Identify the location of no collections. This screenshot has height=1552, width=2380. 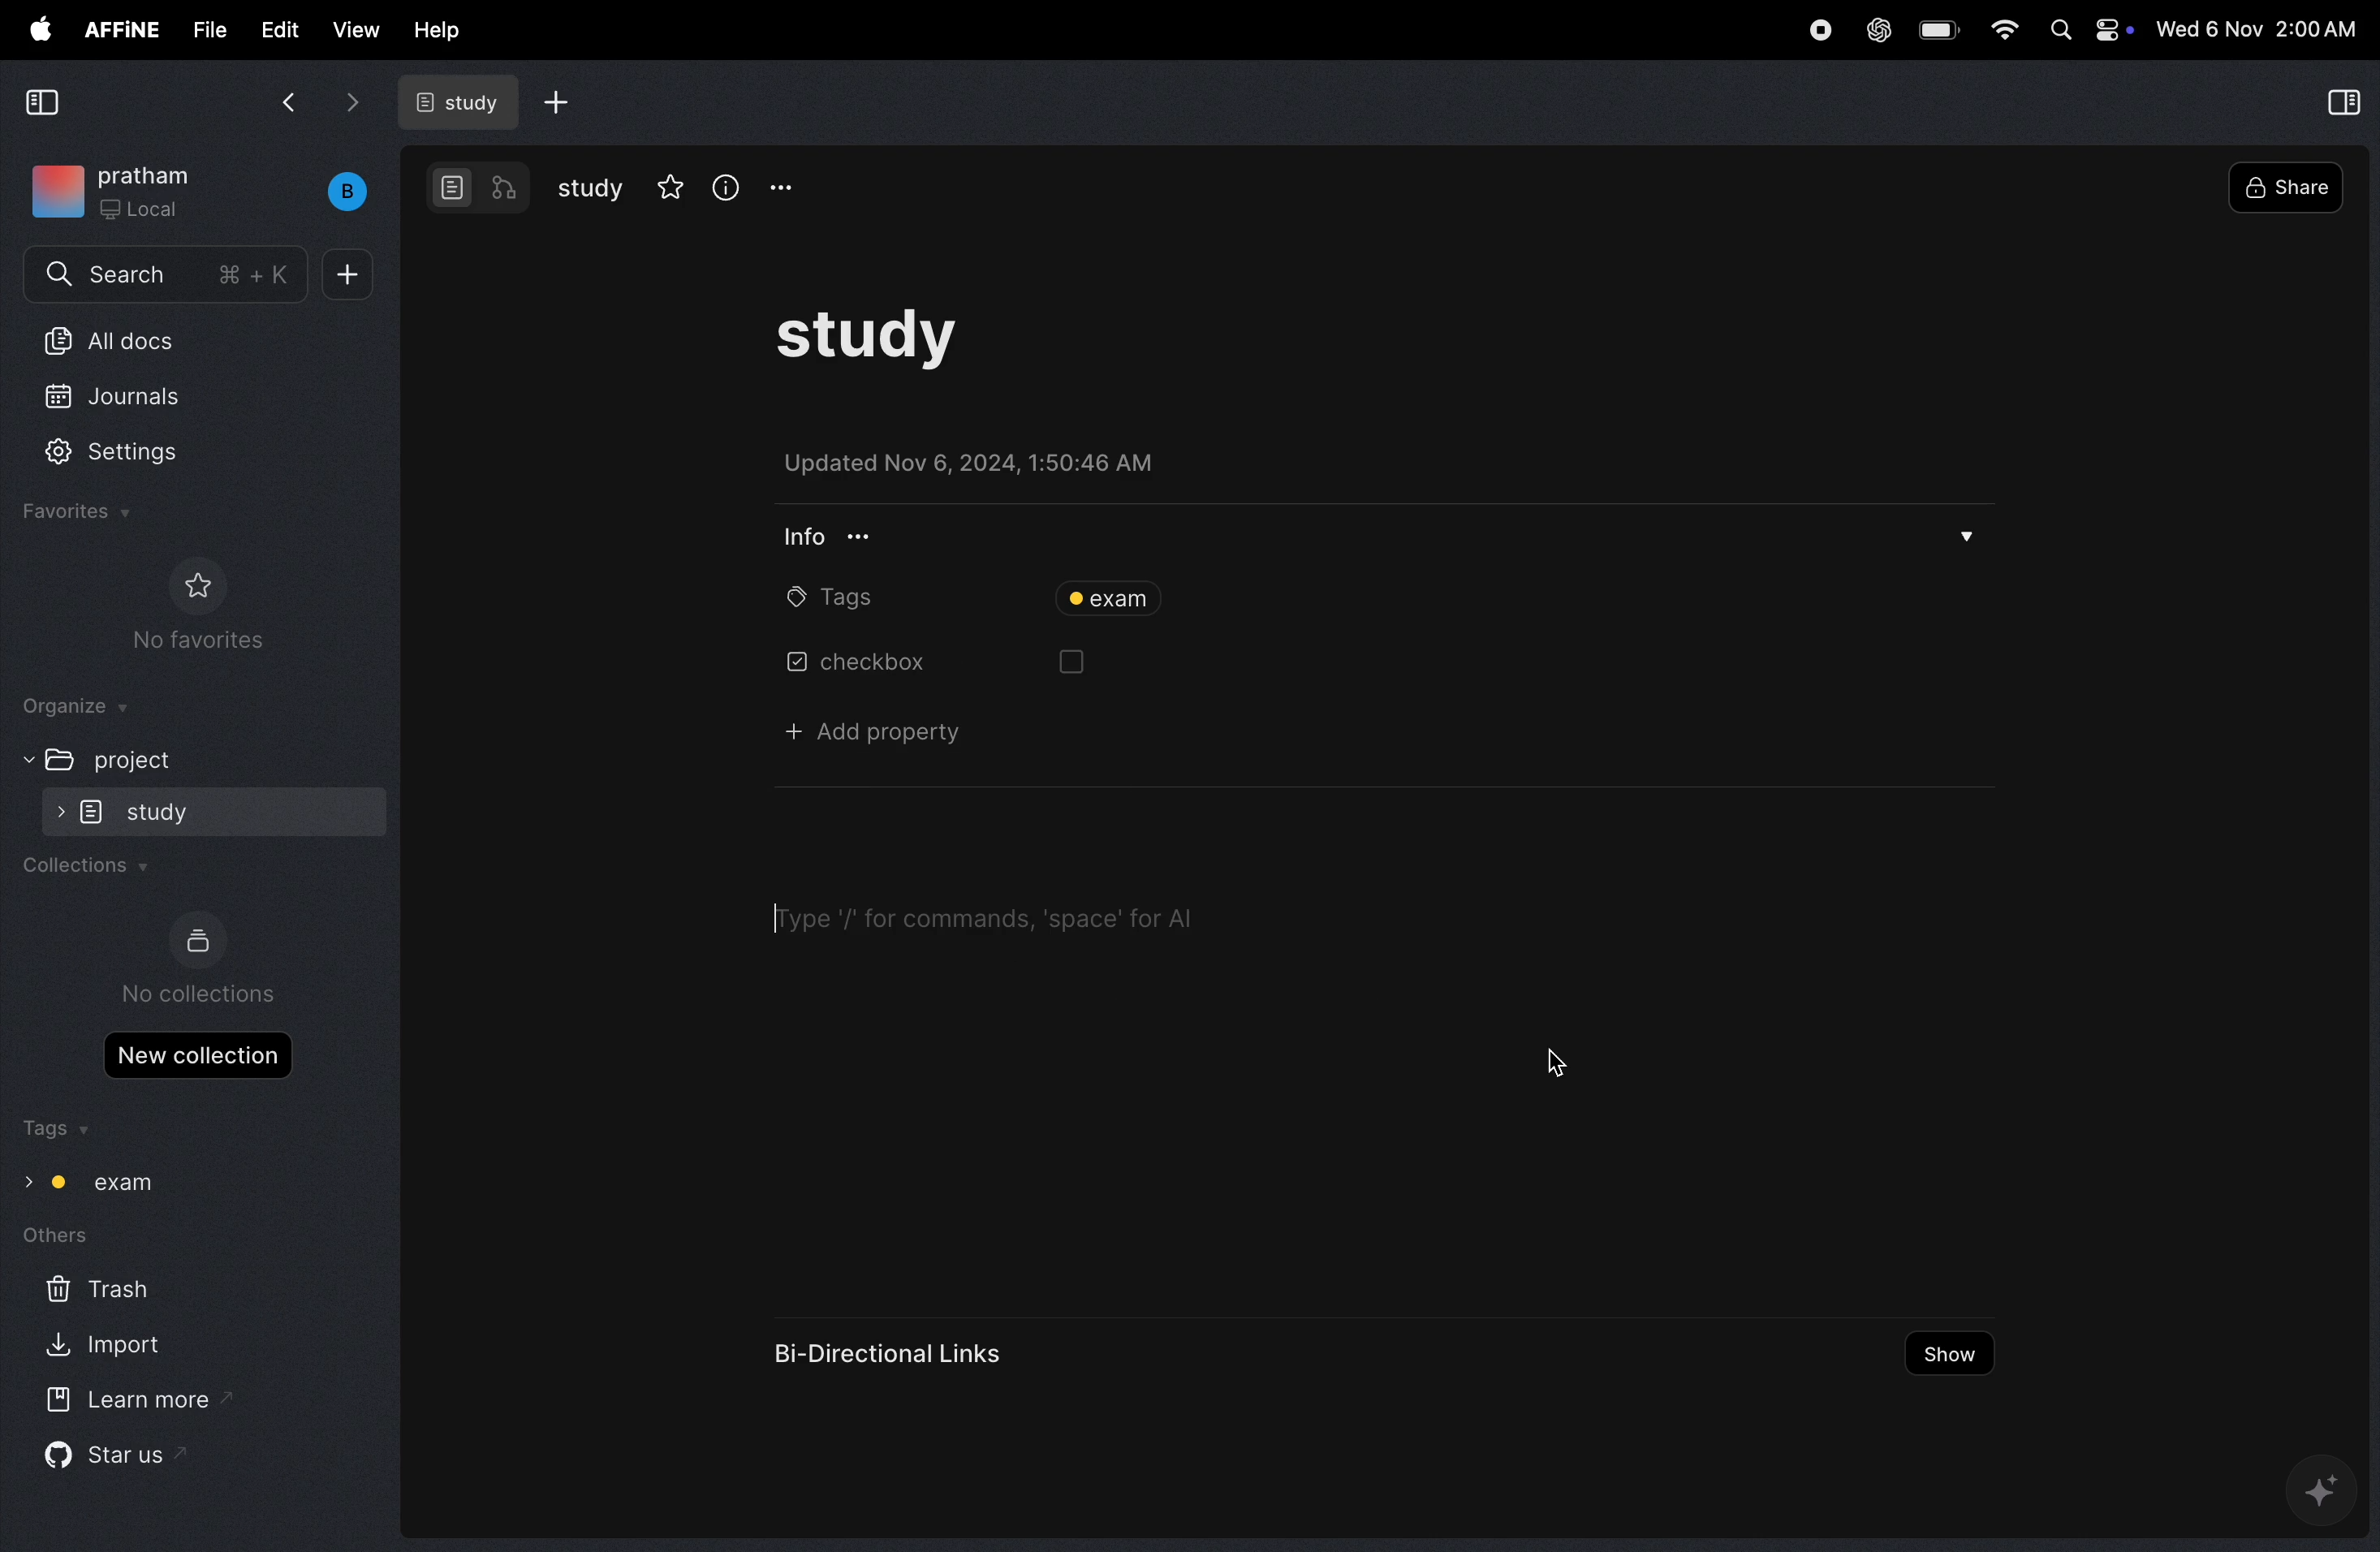
(203, 963).